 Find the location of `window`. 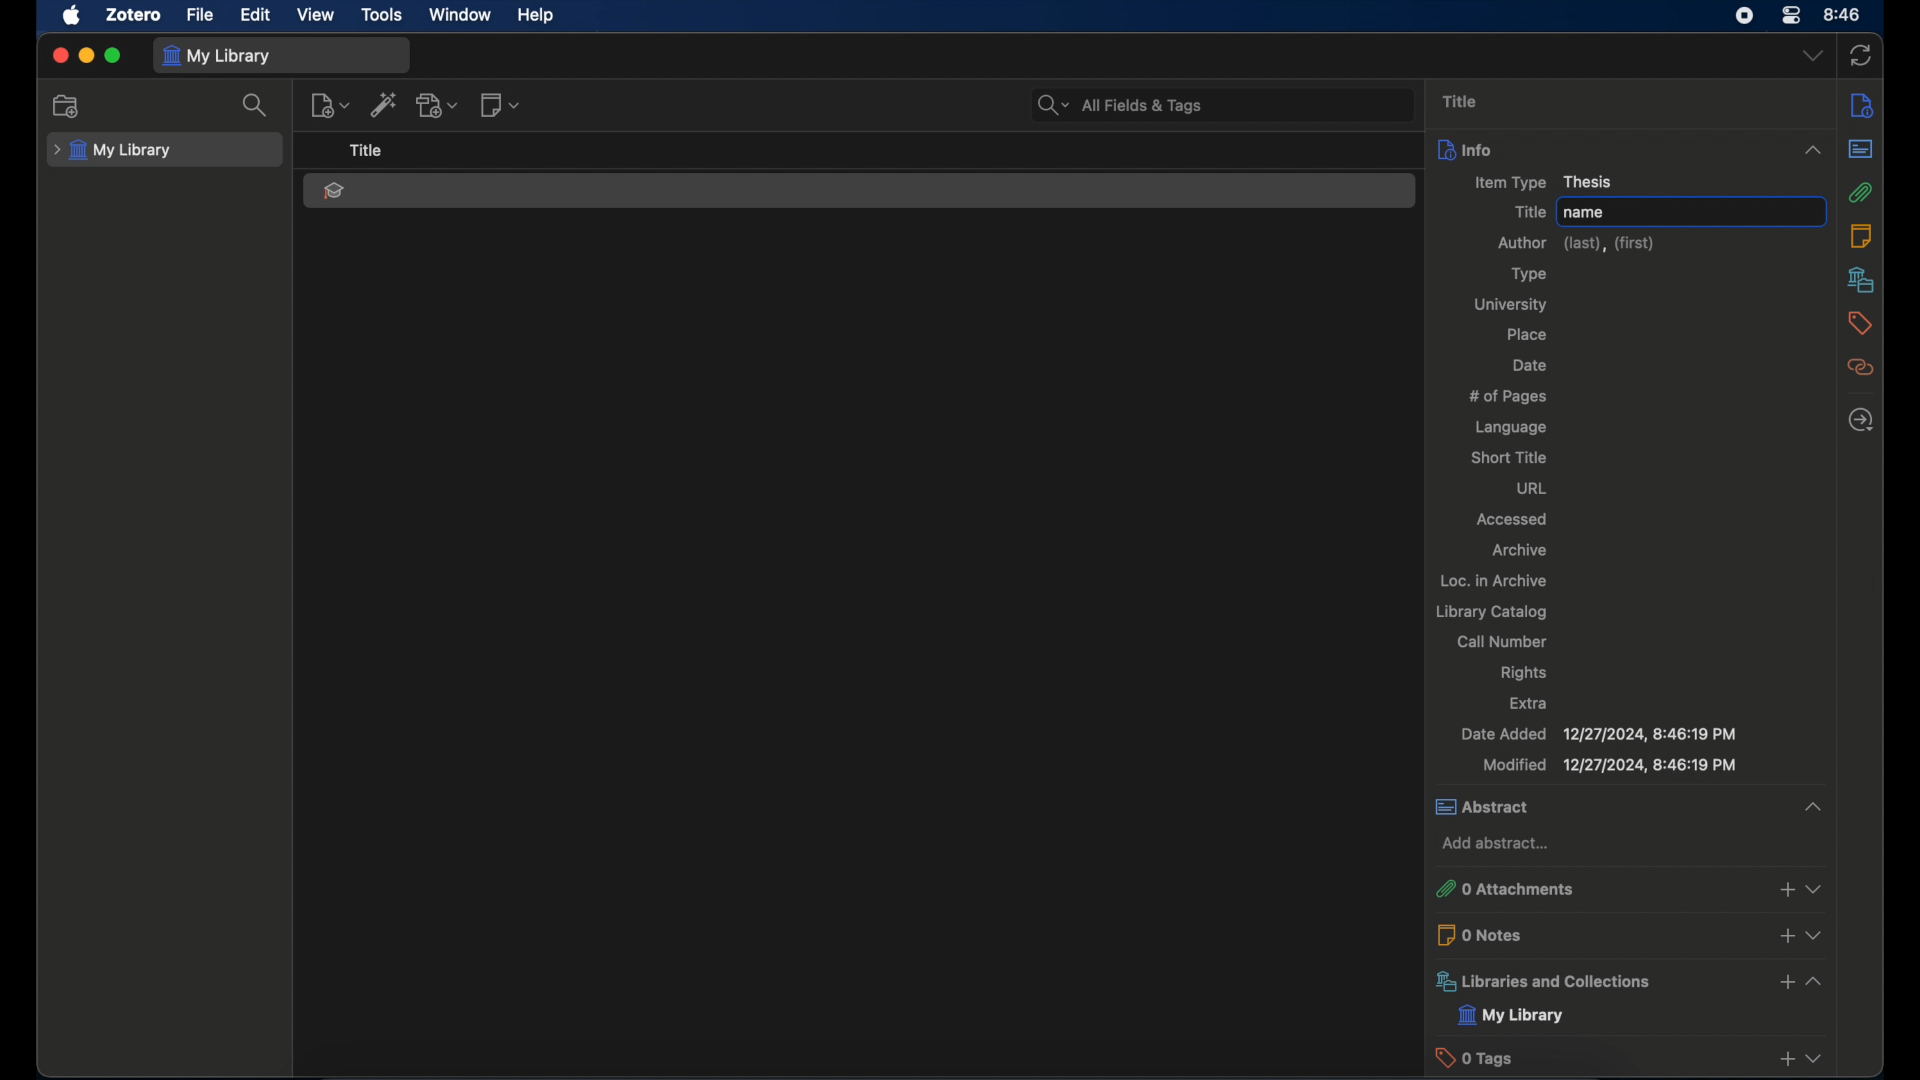

window is located at coordinates (458, 14).